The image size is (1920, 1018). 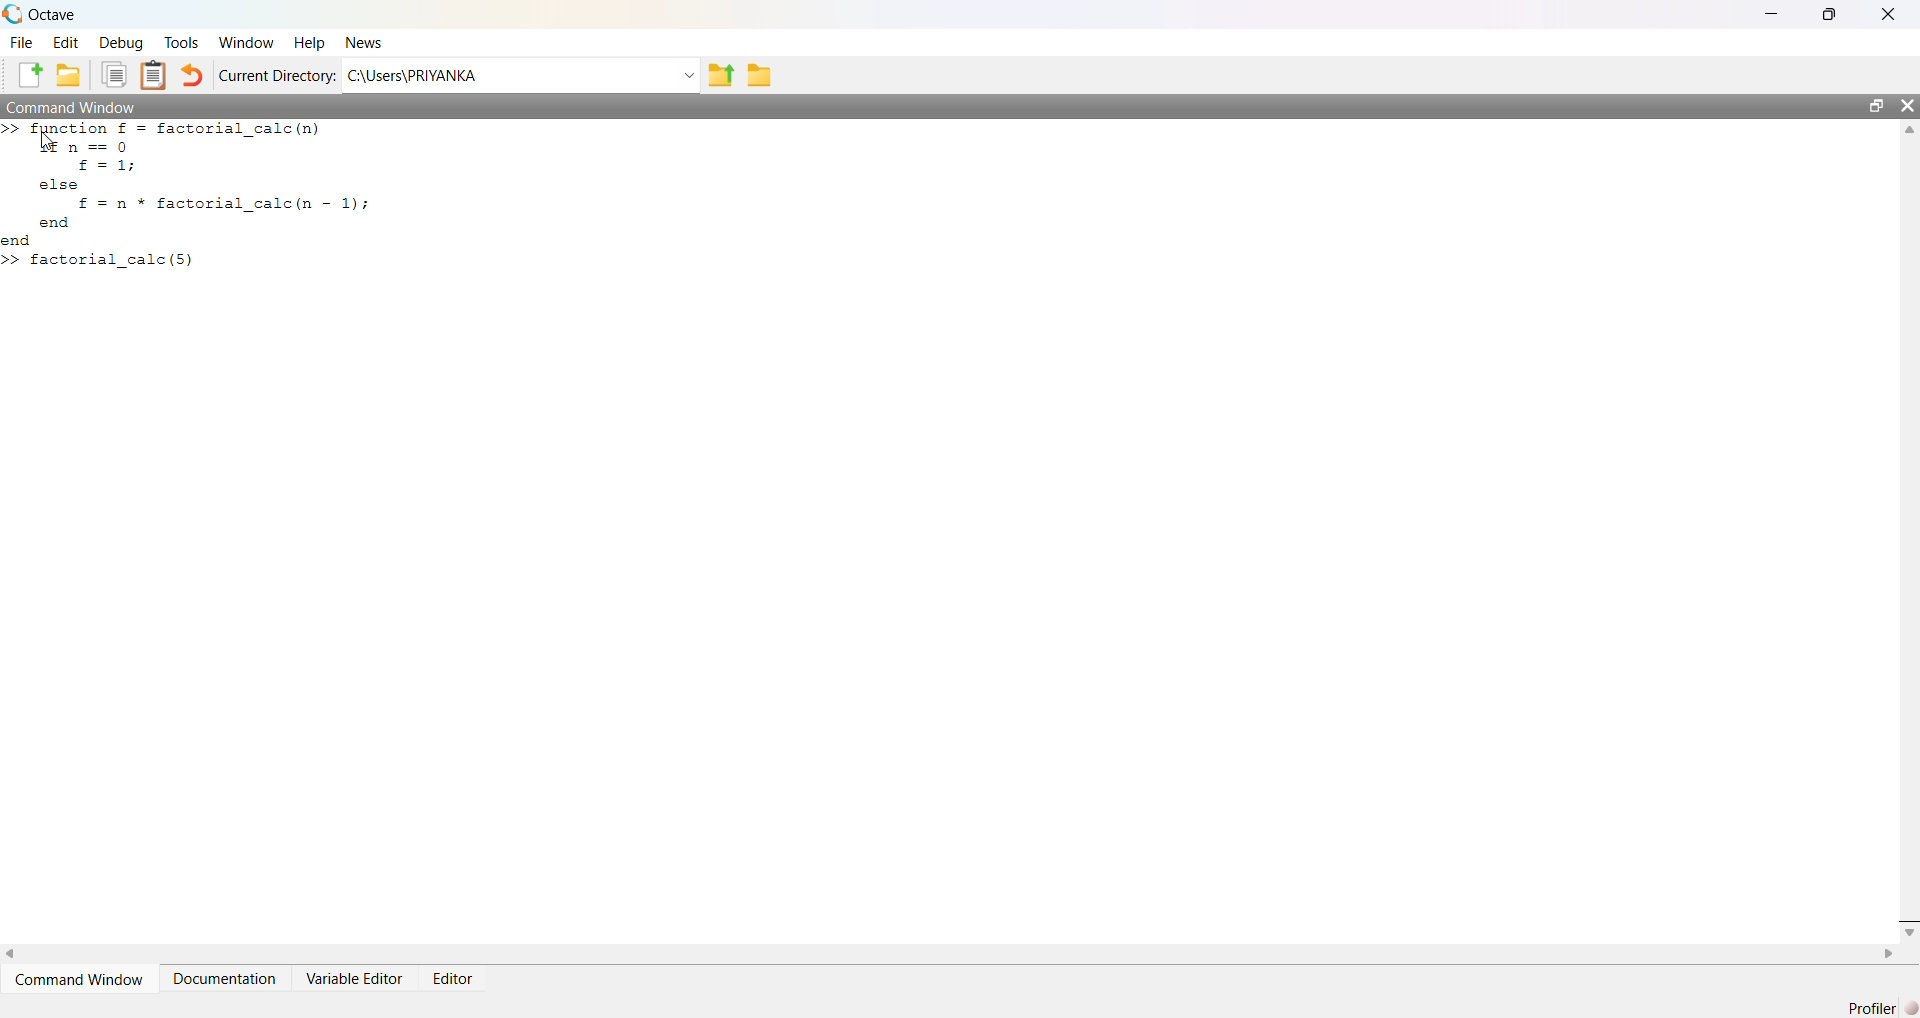 What do you see at coordinates (56, 15) in the screenshot?
I see `octave` at bounding box center [56, 15].